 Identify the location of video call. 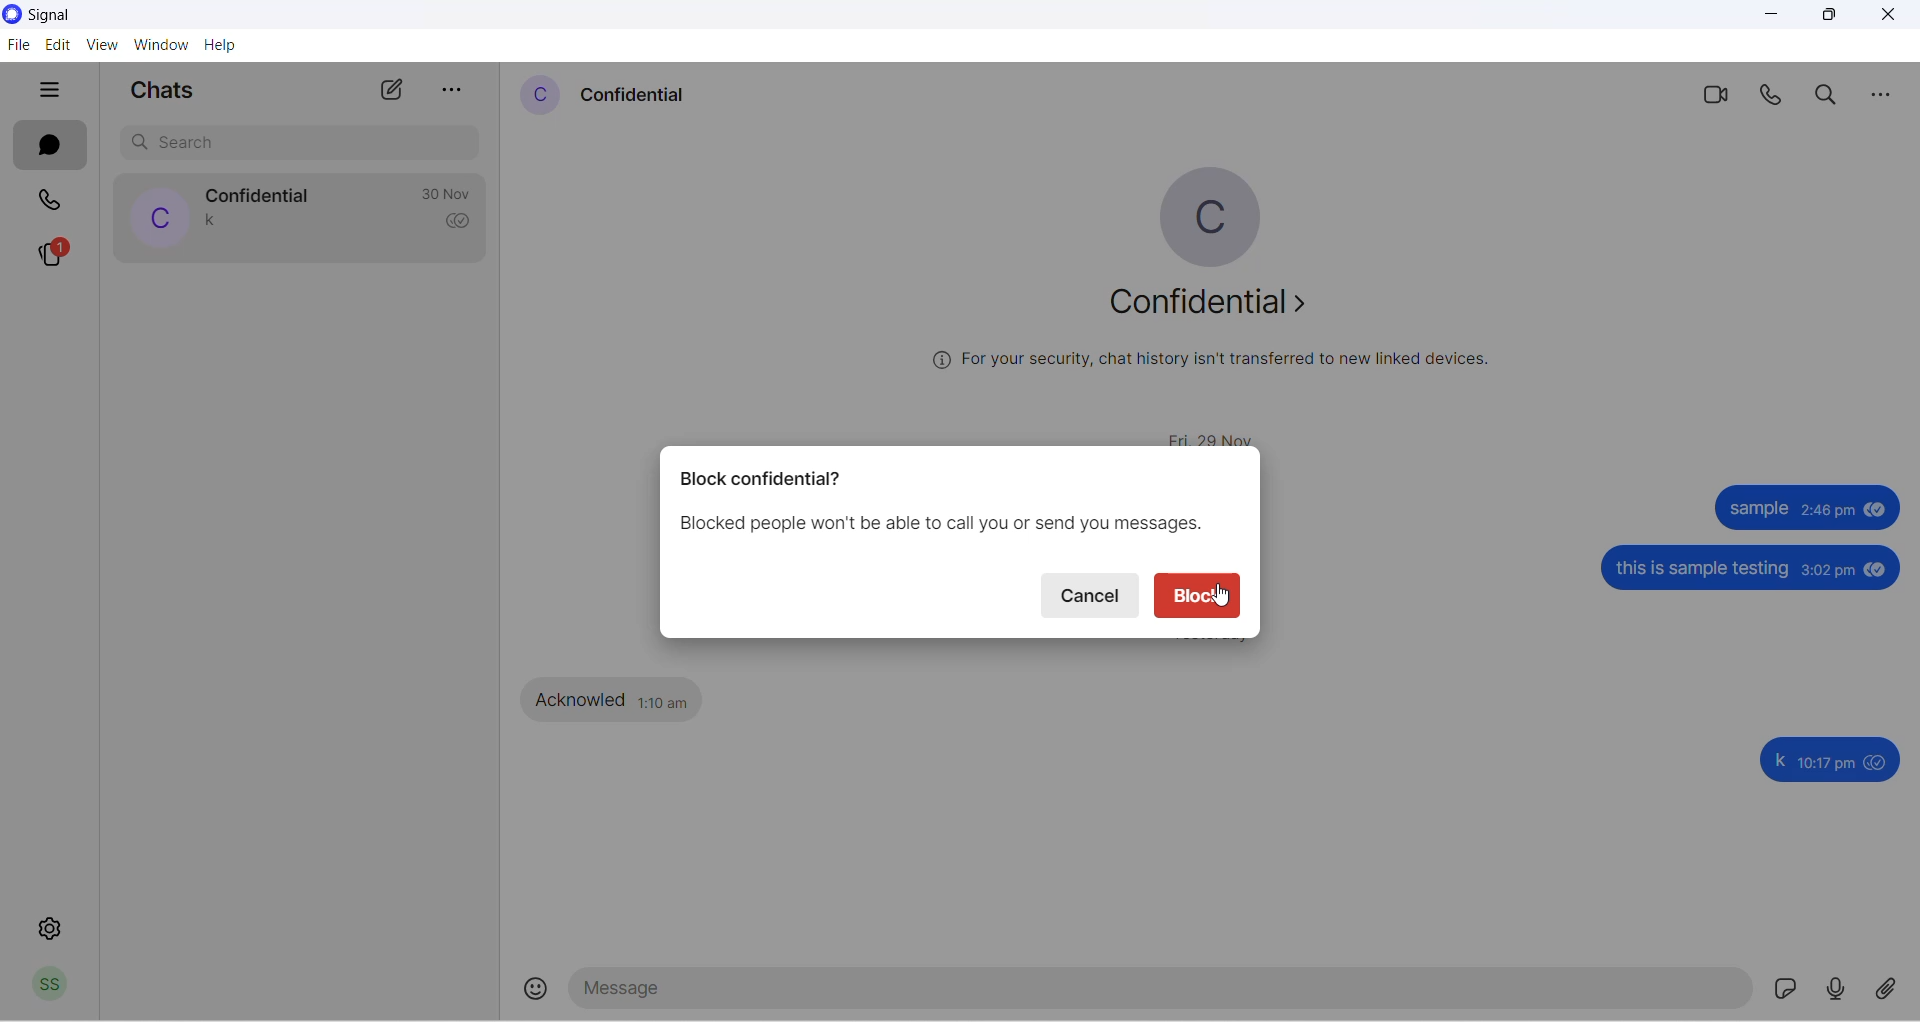
(1717, 96).